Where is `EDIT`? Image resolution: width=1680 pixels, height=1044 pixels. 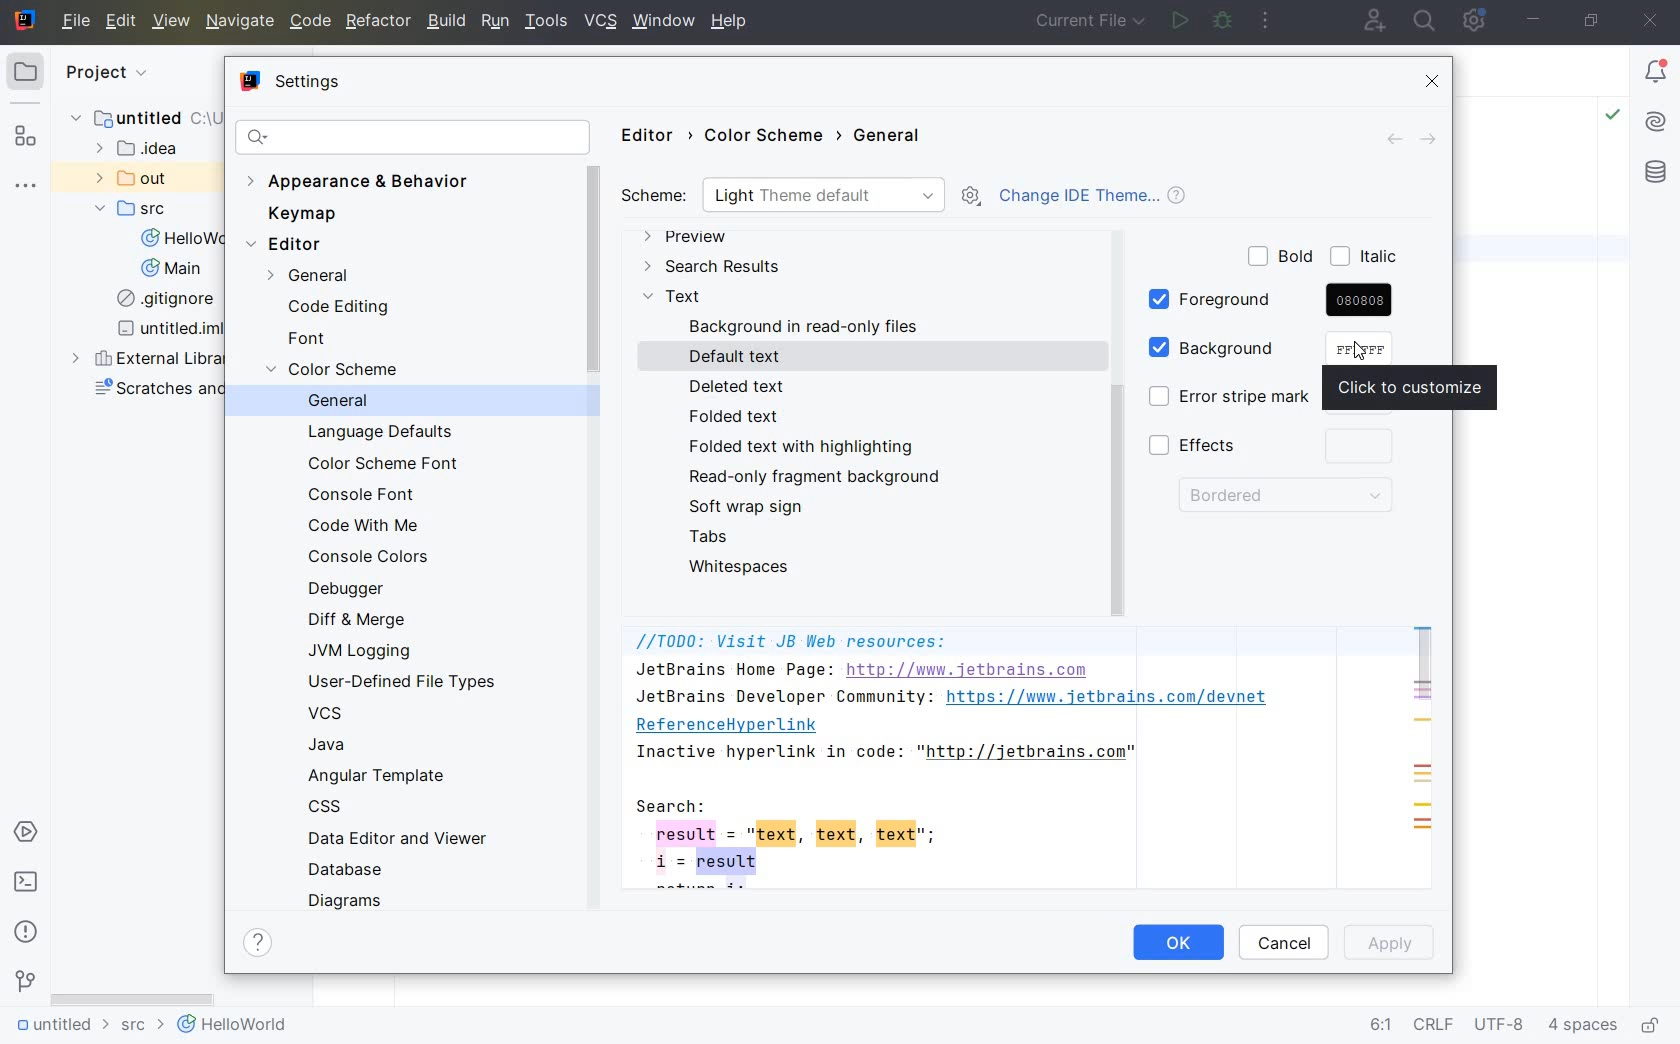 EDIT is located at coordinates (124, 23).